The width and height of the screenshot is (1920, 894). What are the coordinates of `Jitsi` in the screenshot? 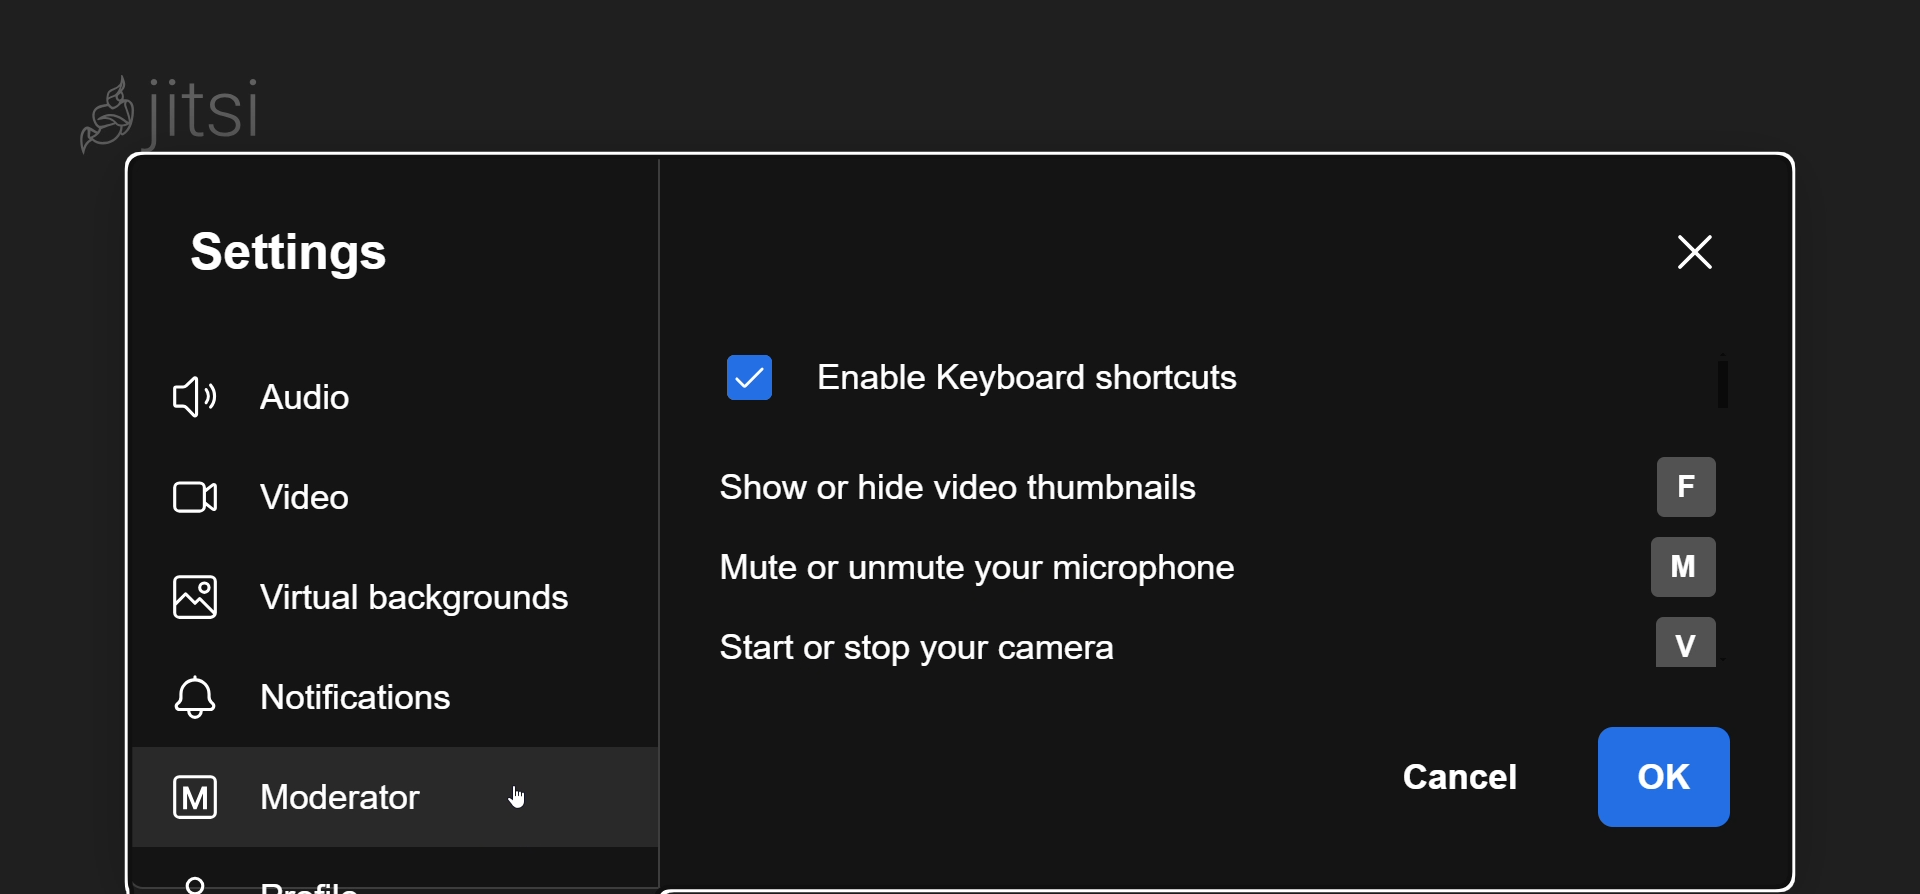 It's located at (164, 111).